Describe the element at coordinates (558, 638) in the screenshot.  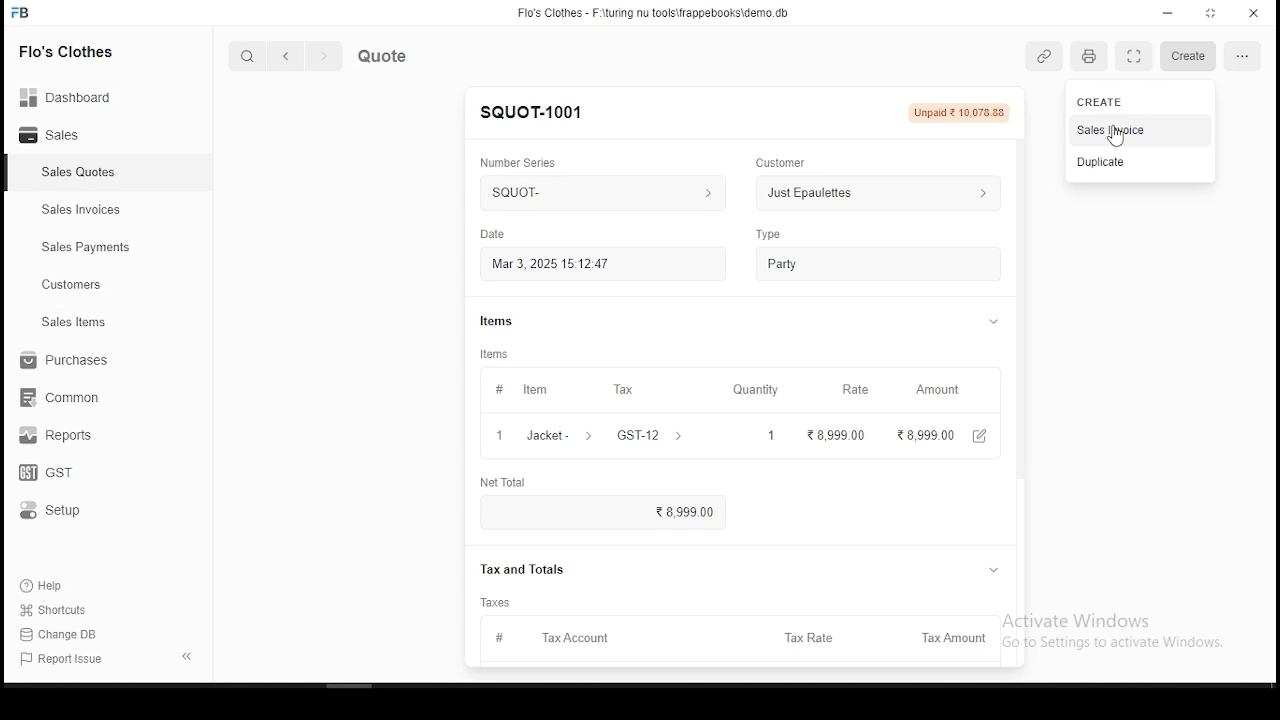
I see `tax account` at that location.